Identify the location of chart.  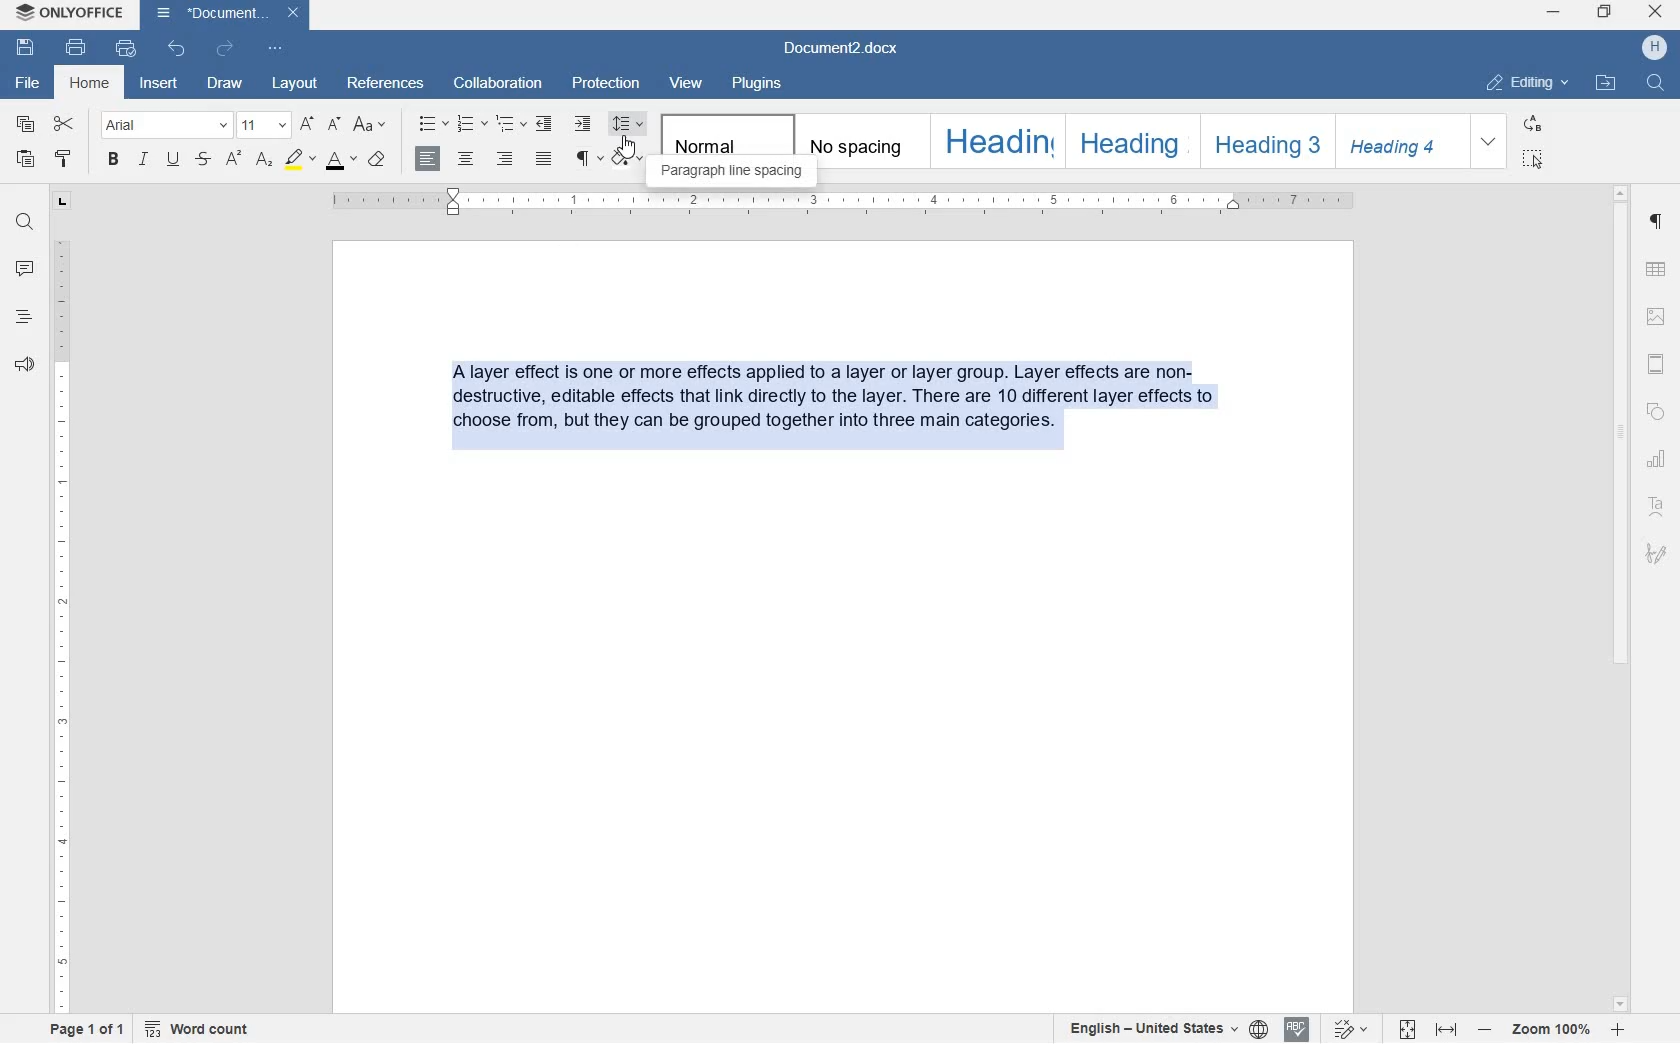
(1658, 459).